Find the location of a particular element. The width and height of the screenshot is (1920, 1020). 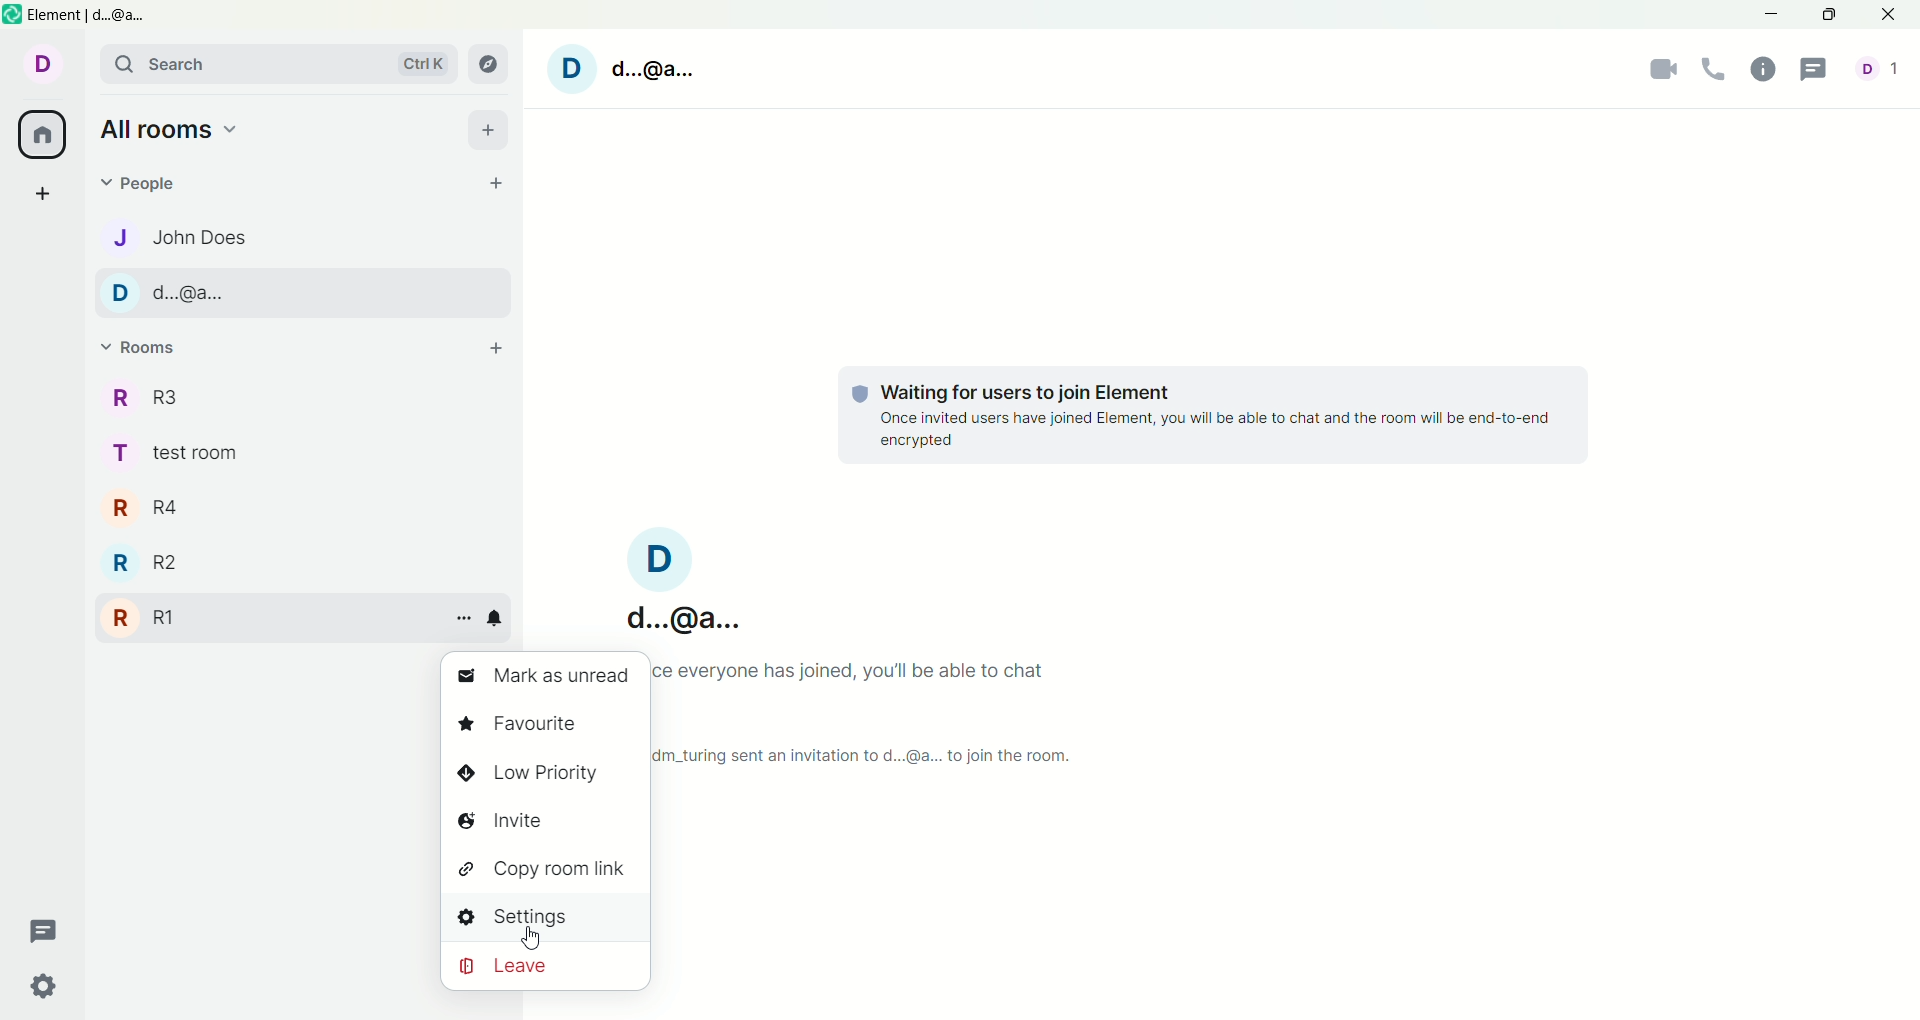

r r2 is located at coordinates (151, 562).